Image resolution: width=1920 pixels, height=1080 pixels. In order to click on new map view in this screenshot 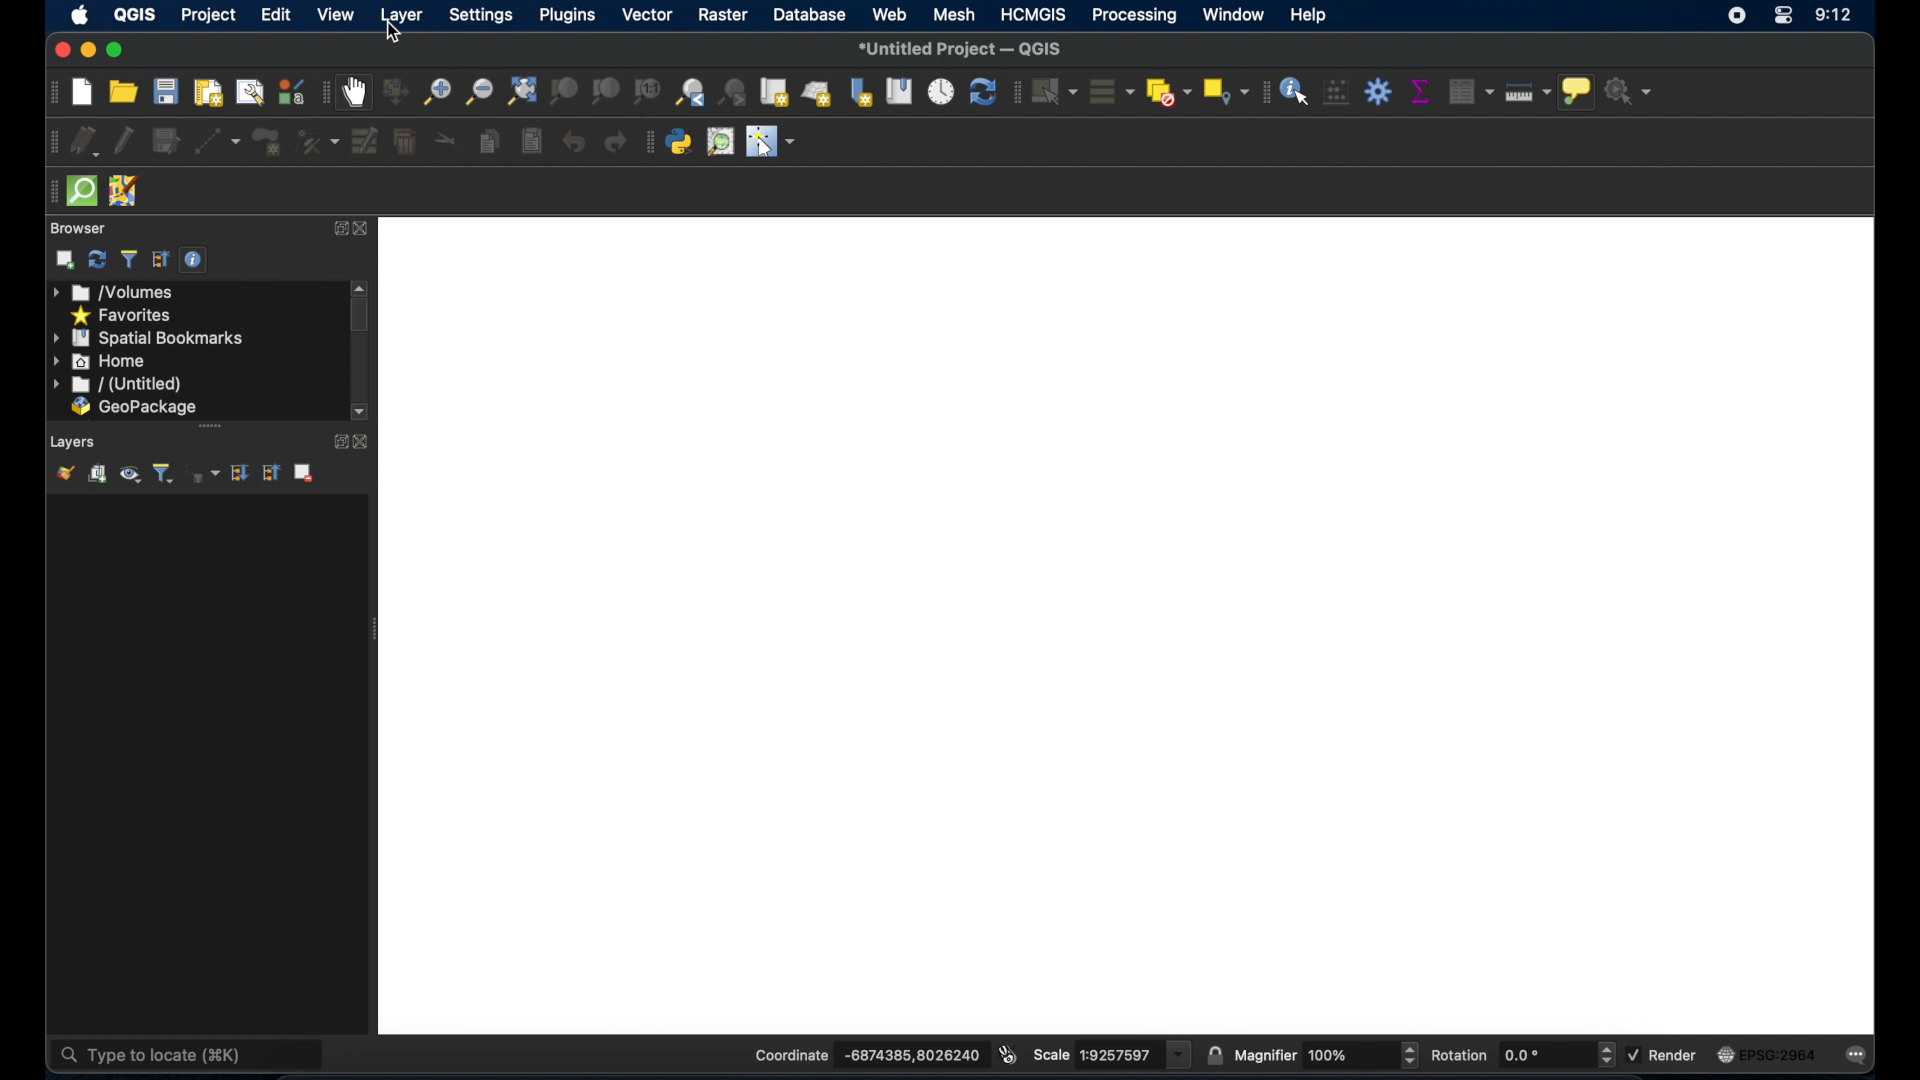, I will do `click(776, 91)`.